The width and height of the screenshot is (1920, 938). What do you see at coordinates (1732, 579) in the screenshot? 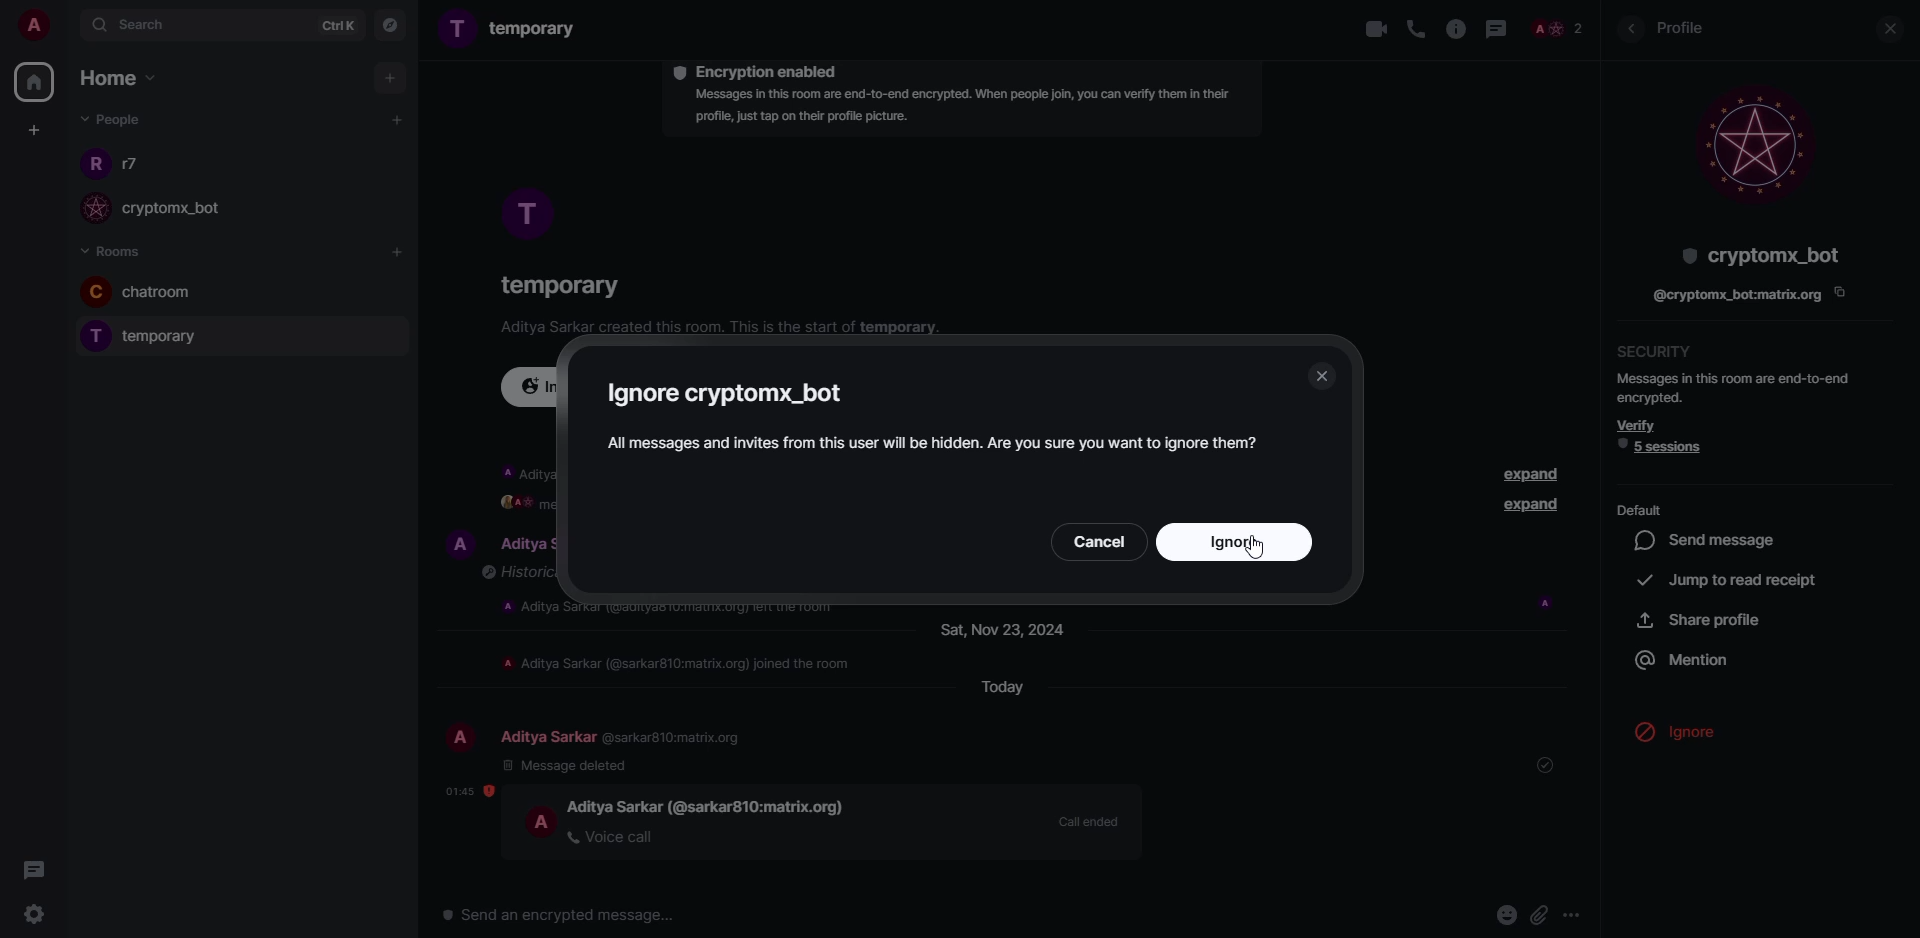
I see `jump to read receipt` at bounding box center [1732, 579].